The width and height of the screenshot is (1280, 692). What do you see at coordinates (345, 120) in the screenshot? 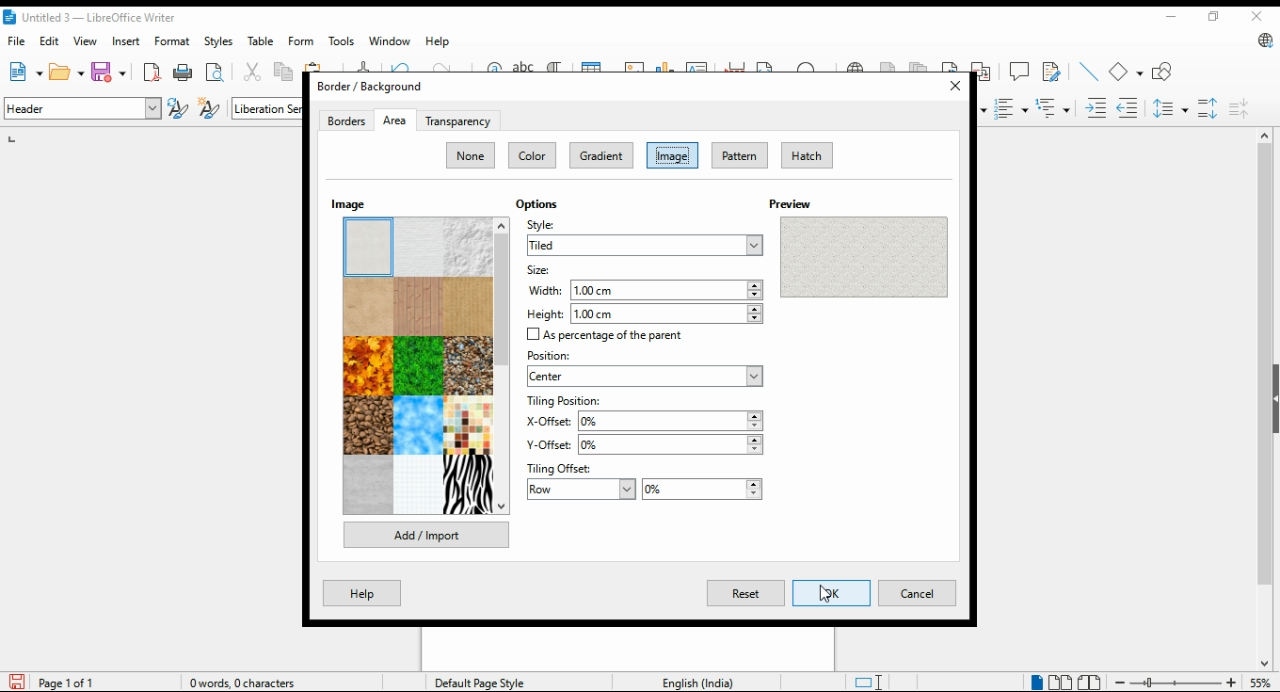
I see `borders` at bounding box center [345, 120].